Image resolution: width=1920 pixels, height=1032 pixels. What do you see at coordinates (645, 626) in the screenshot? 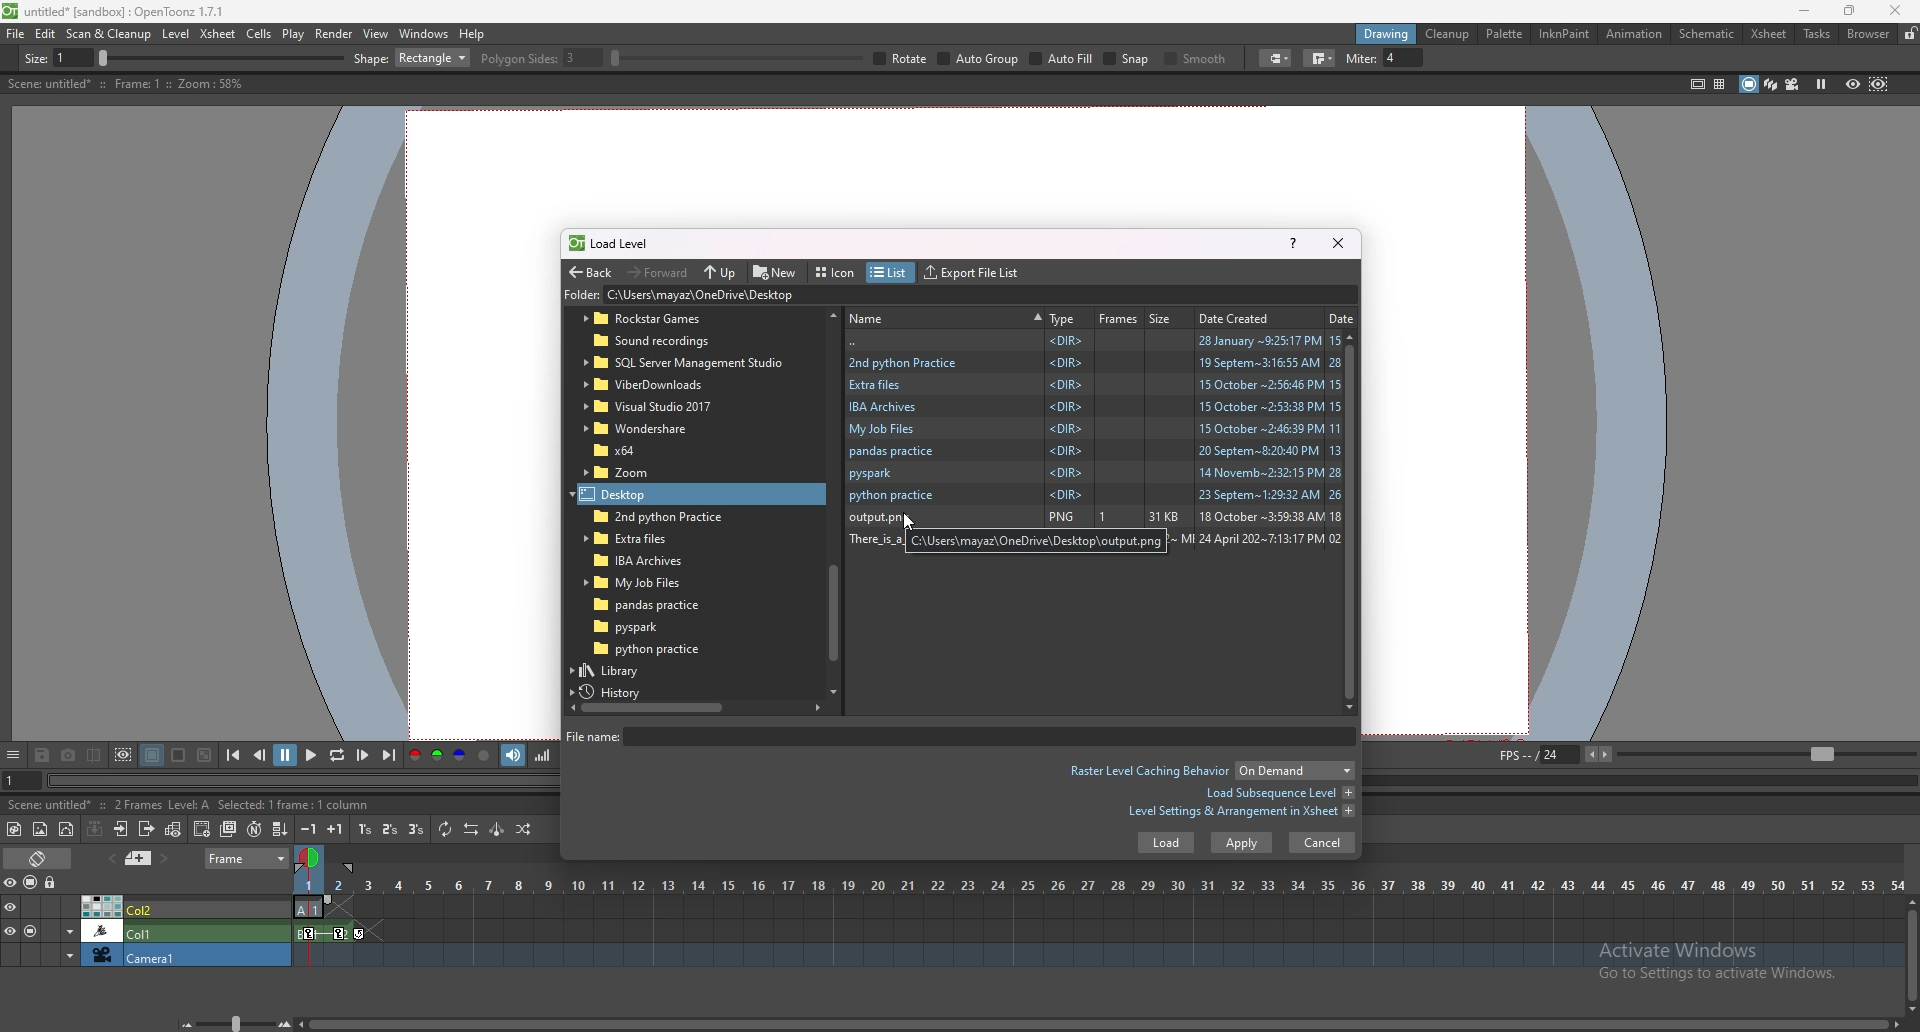
I see `folder` at bounding box center [645, 626].